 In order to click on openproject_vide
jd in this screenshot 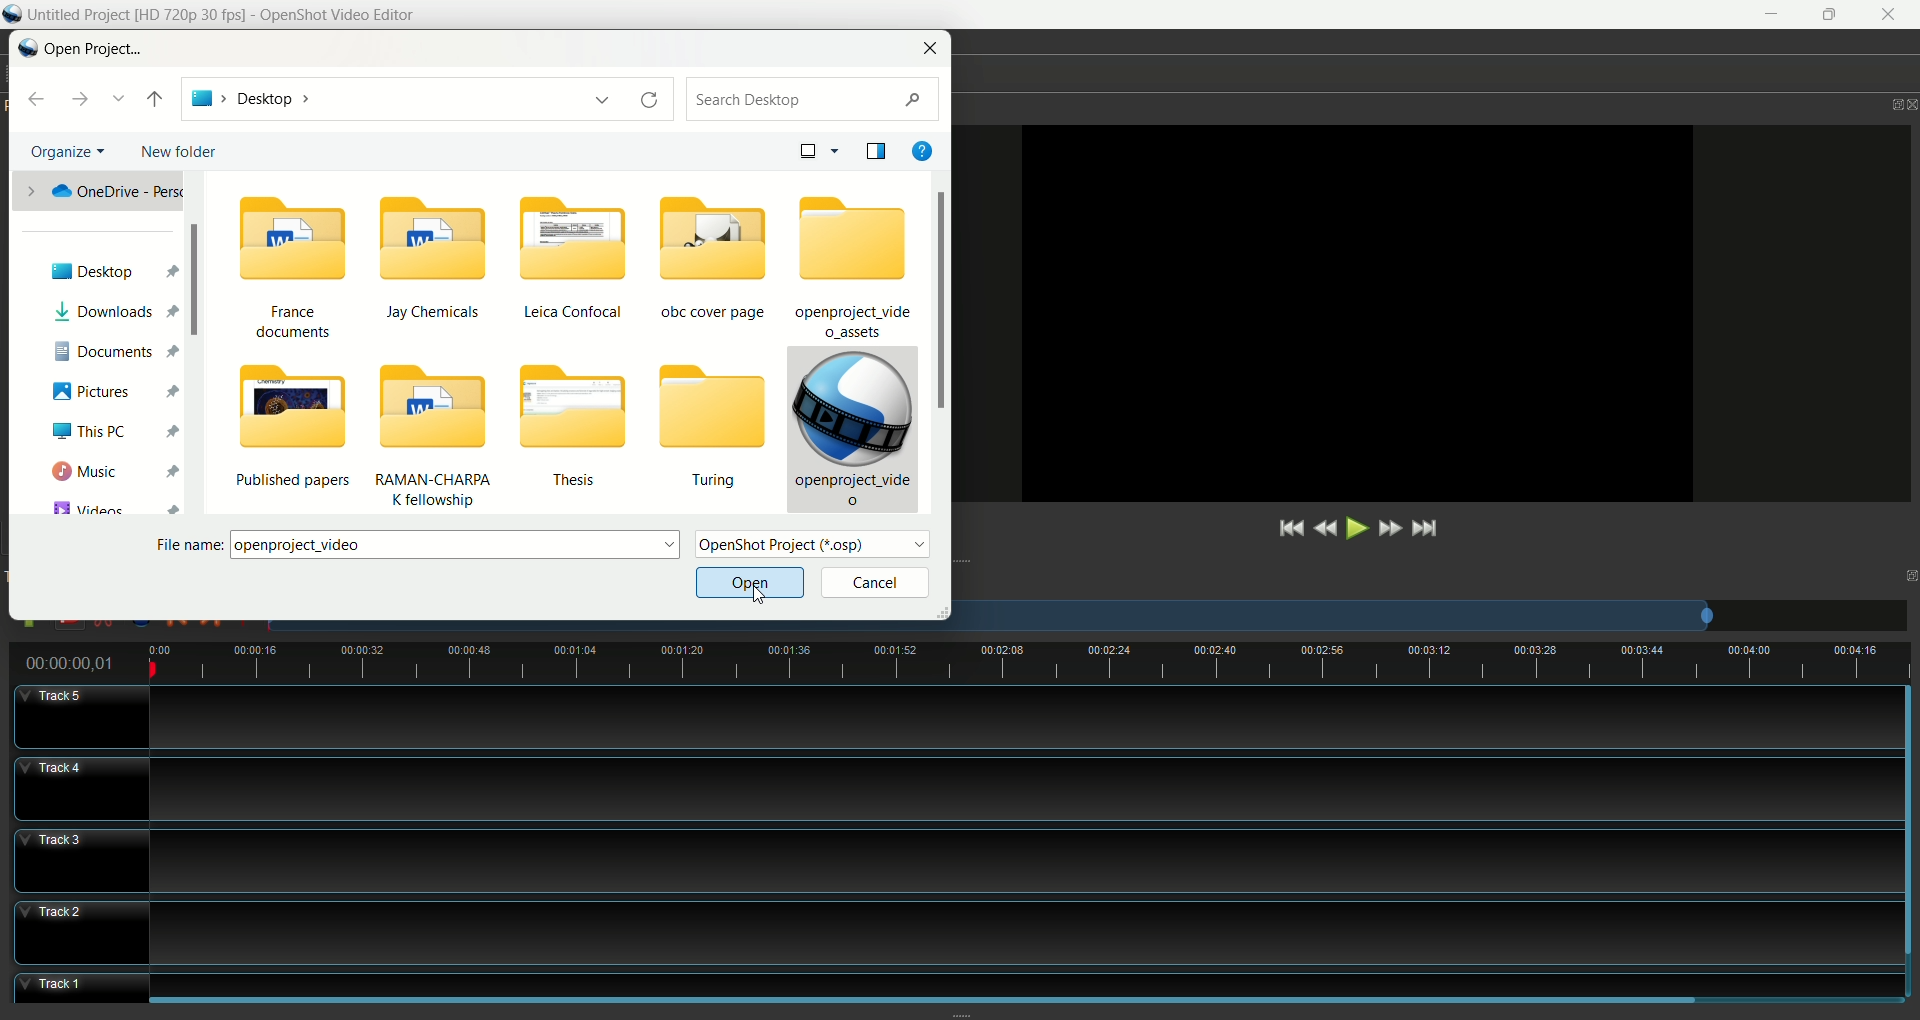, I will do `click(851, 428)`.